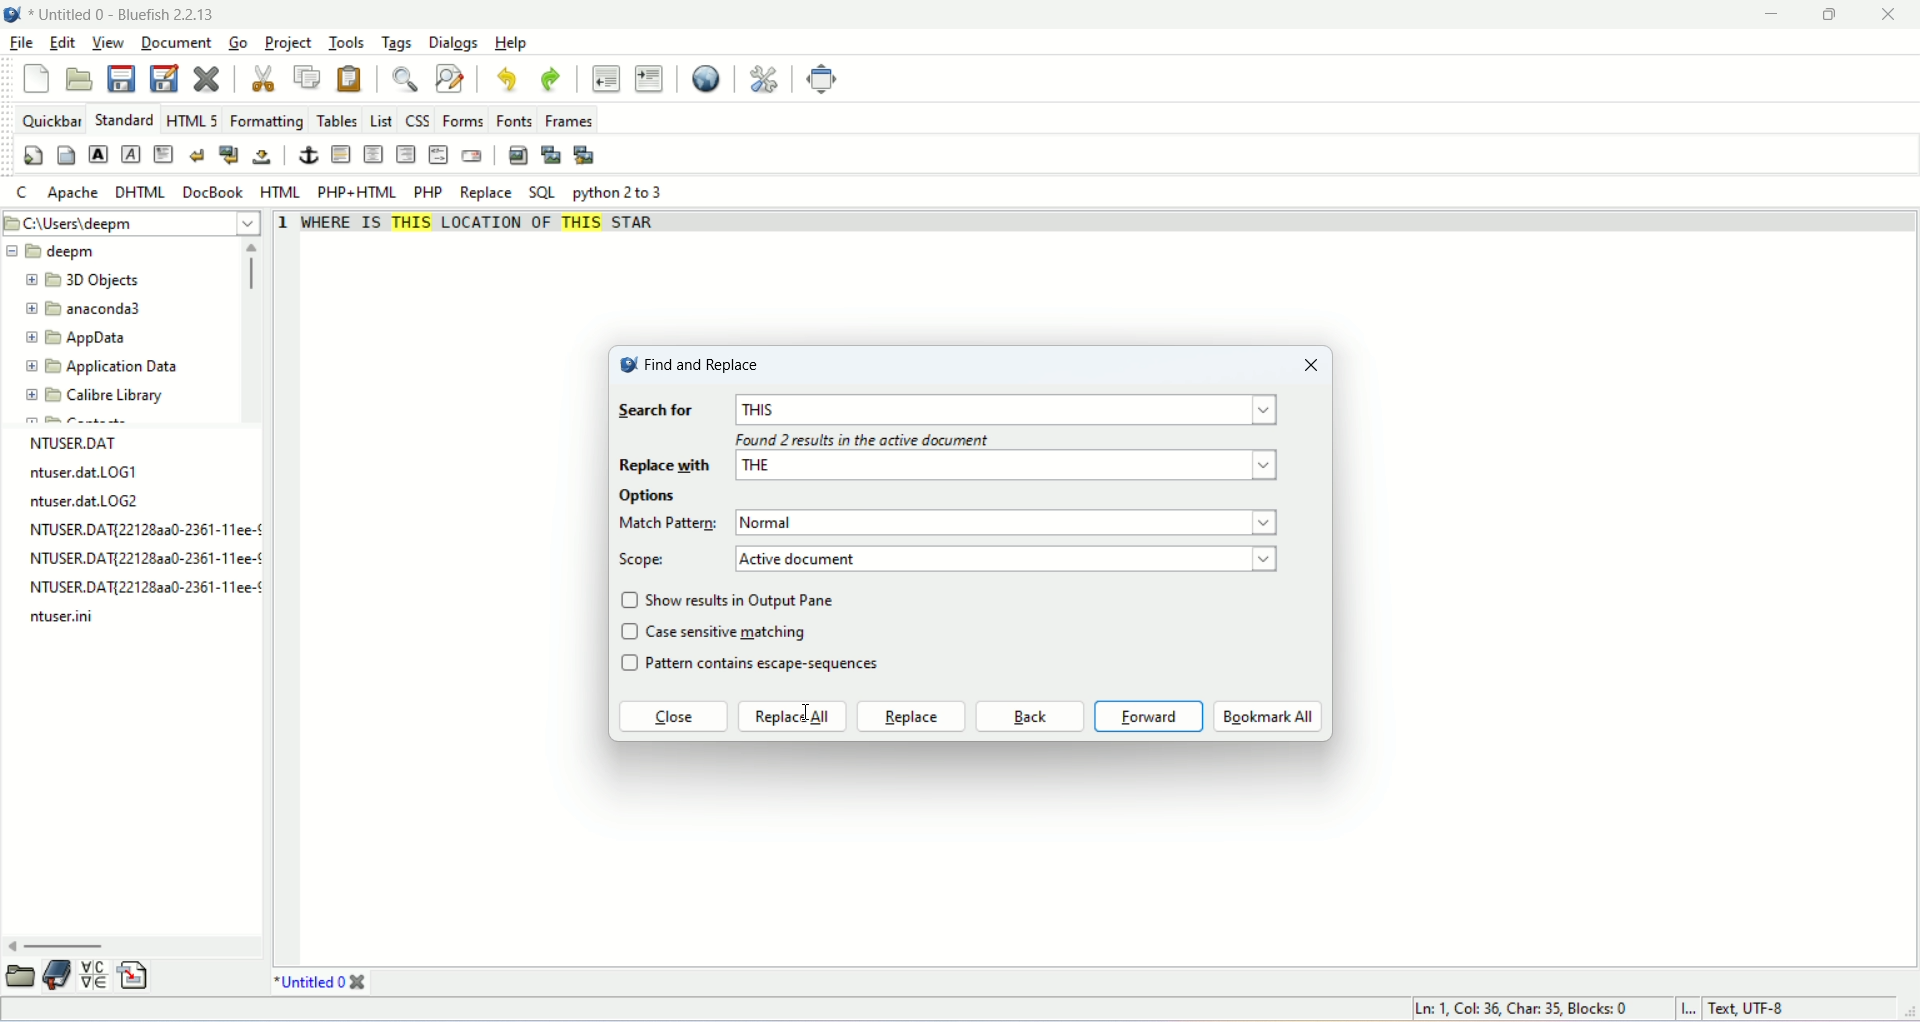  Describe the element at coordinates (125, 13) in the screenshot. I see `Untitled 0 - Bluefish 2.2.13` at that location.